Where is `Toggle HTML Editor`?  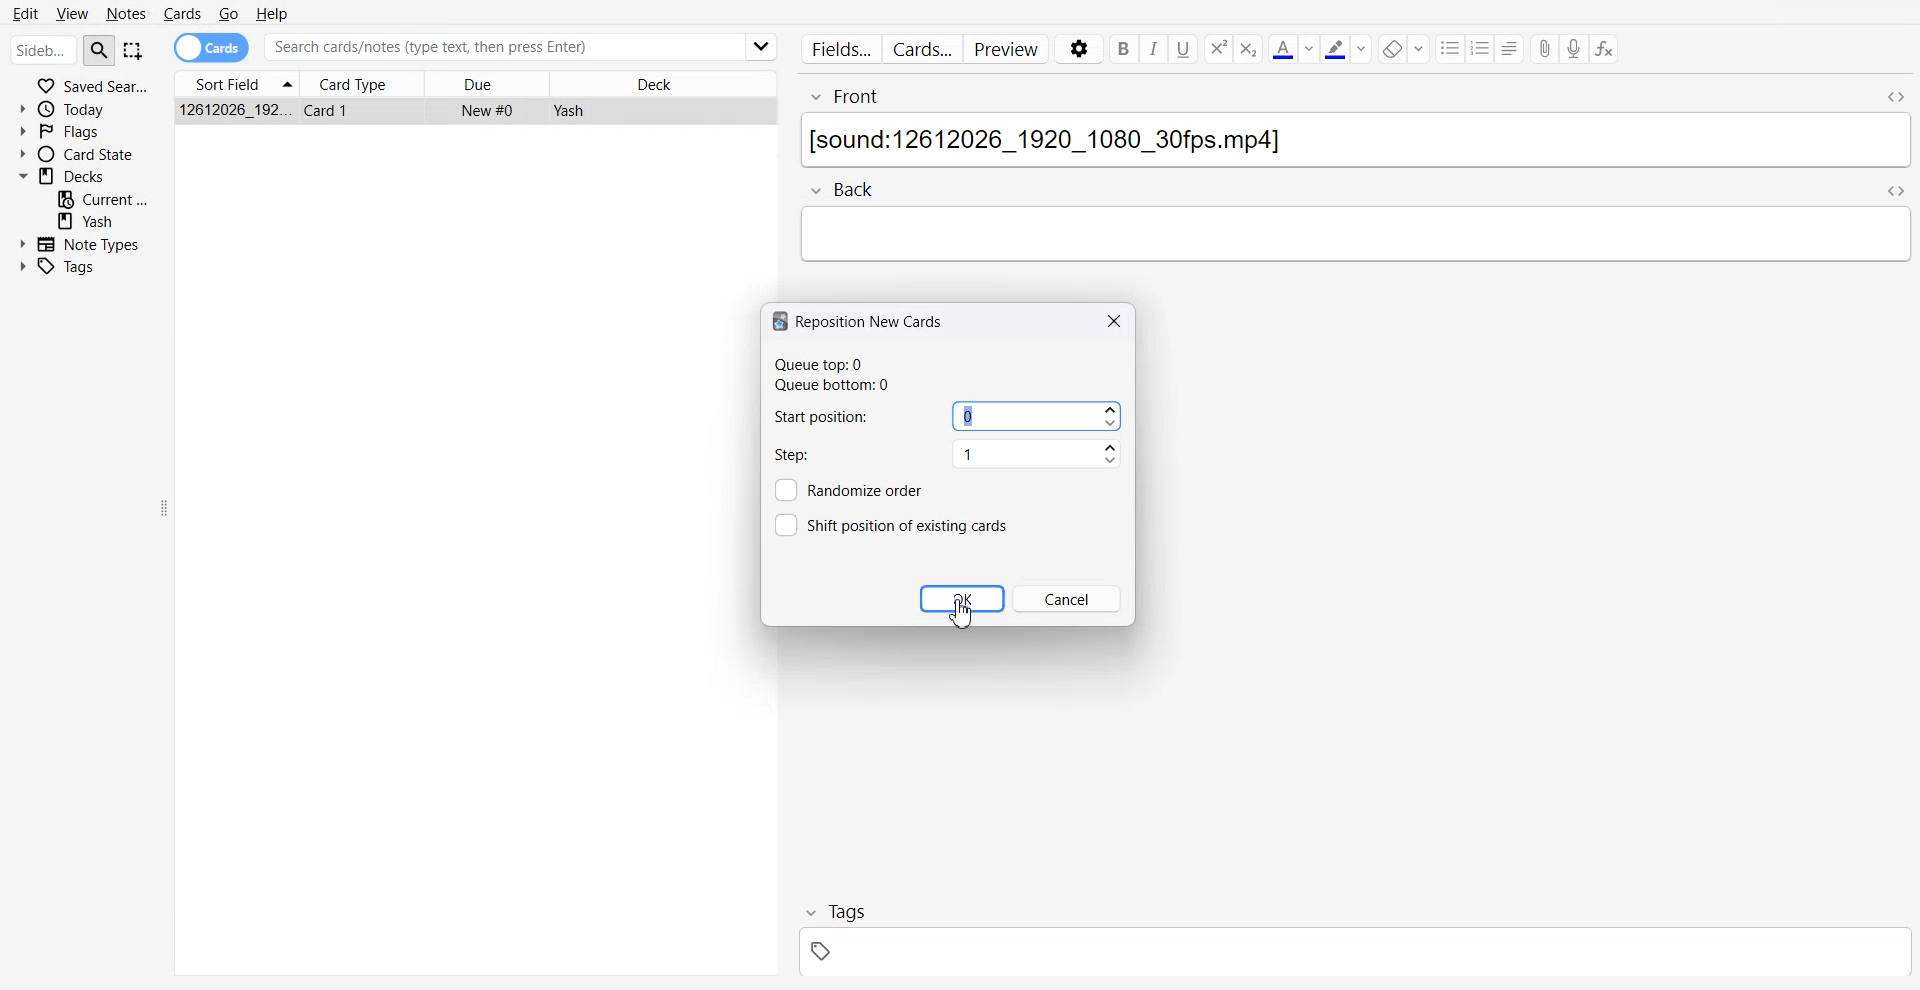
Toggle HTML Editor is located at coordinates (1891, 95).